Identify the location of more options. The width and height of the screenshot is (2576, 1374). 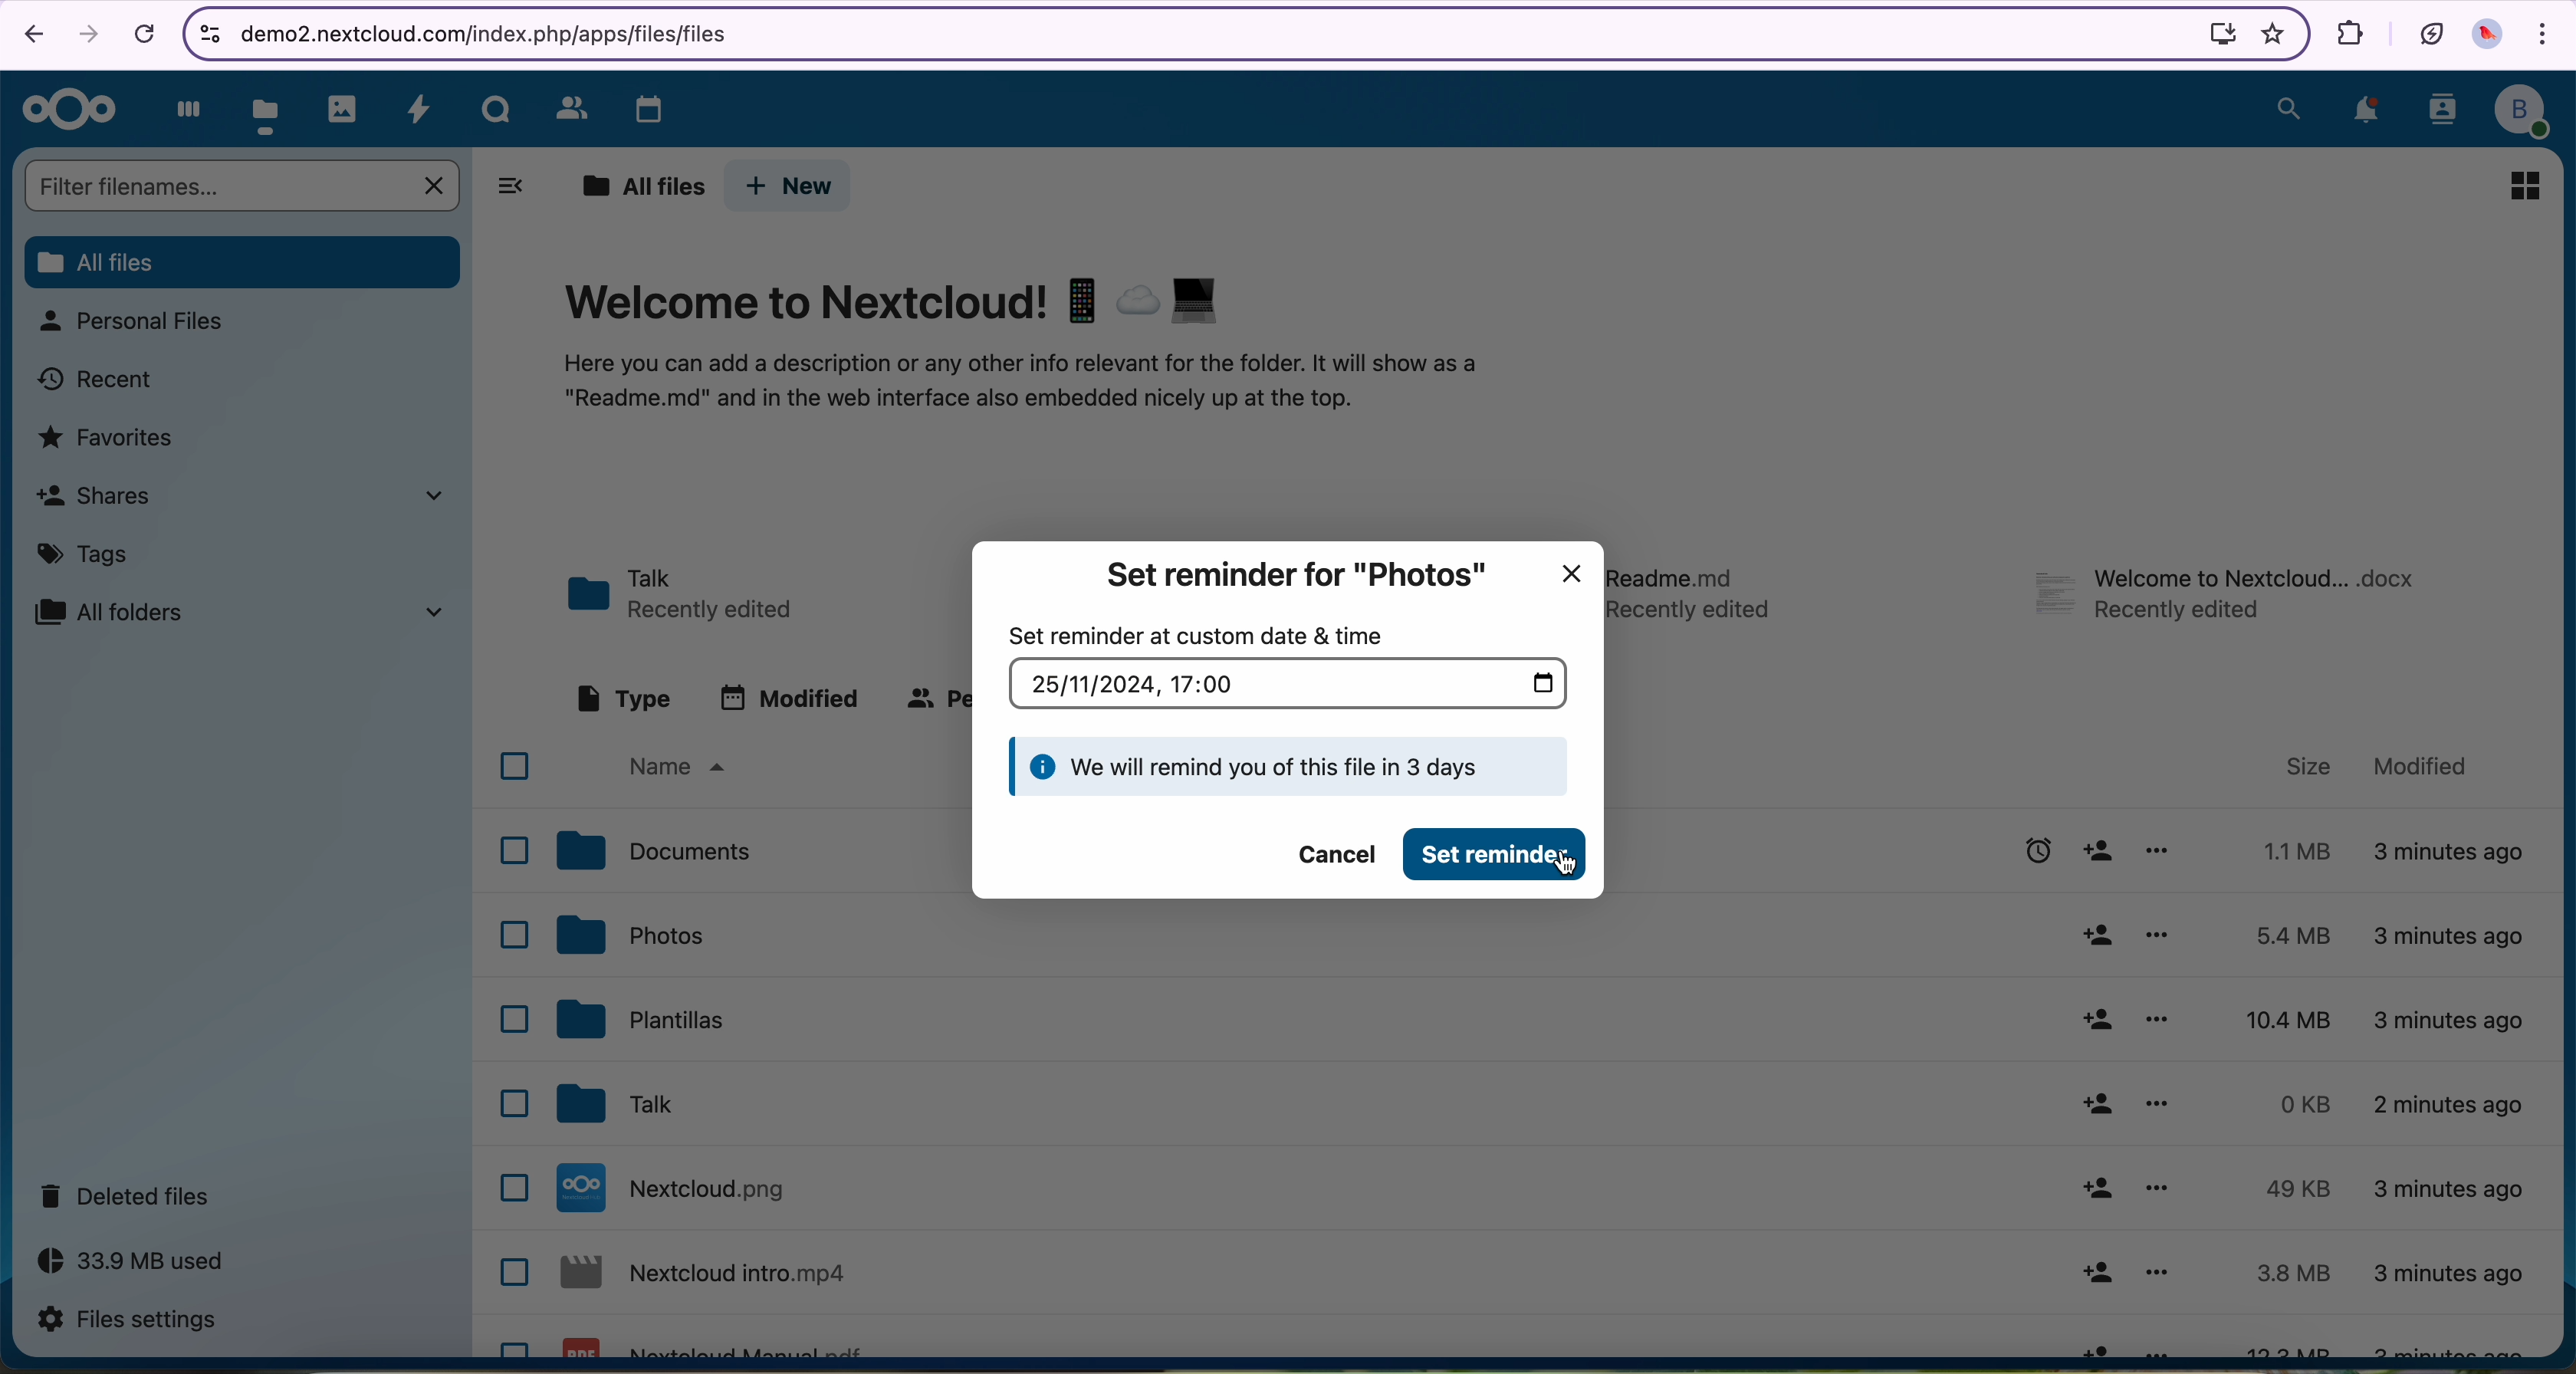
(2156, 1105).